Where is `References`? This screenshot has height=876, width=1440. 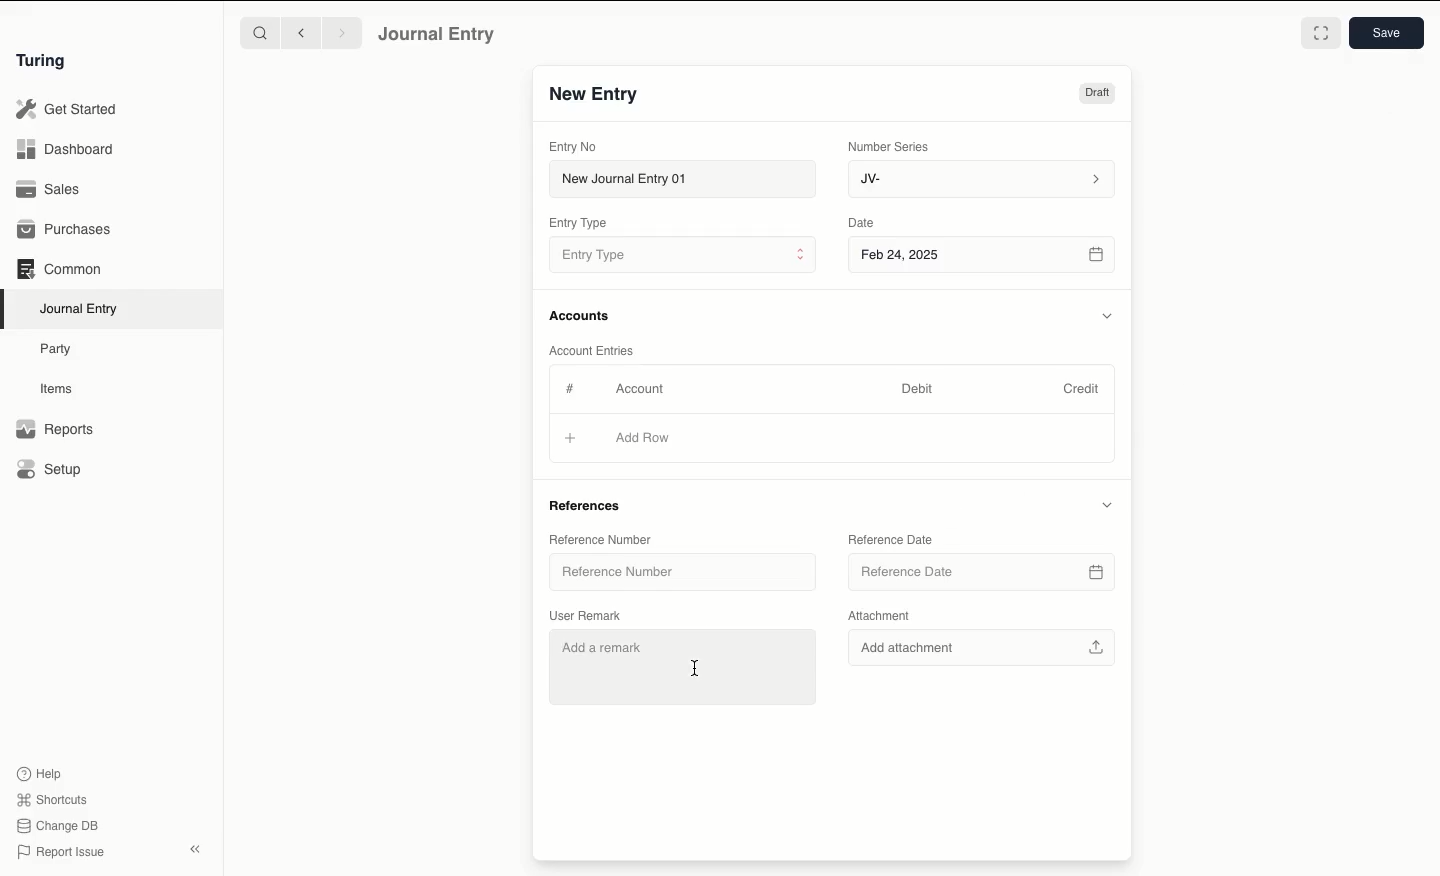
References is located at coordinates (592, 506).